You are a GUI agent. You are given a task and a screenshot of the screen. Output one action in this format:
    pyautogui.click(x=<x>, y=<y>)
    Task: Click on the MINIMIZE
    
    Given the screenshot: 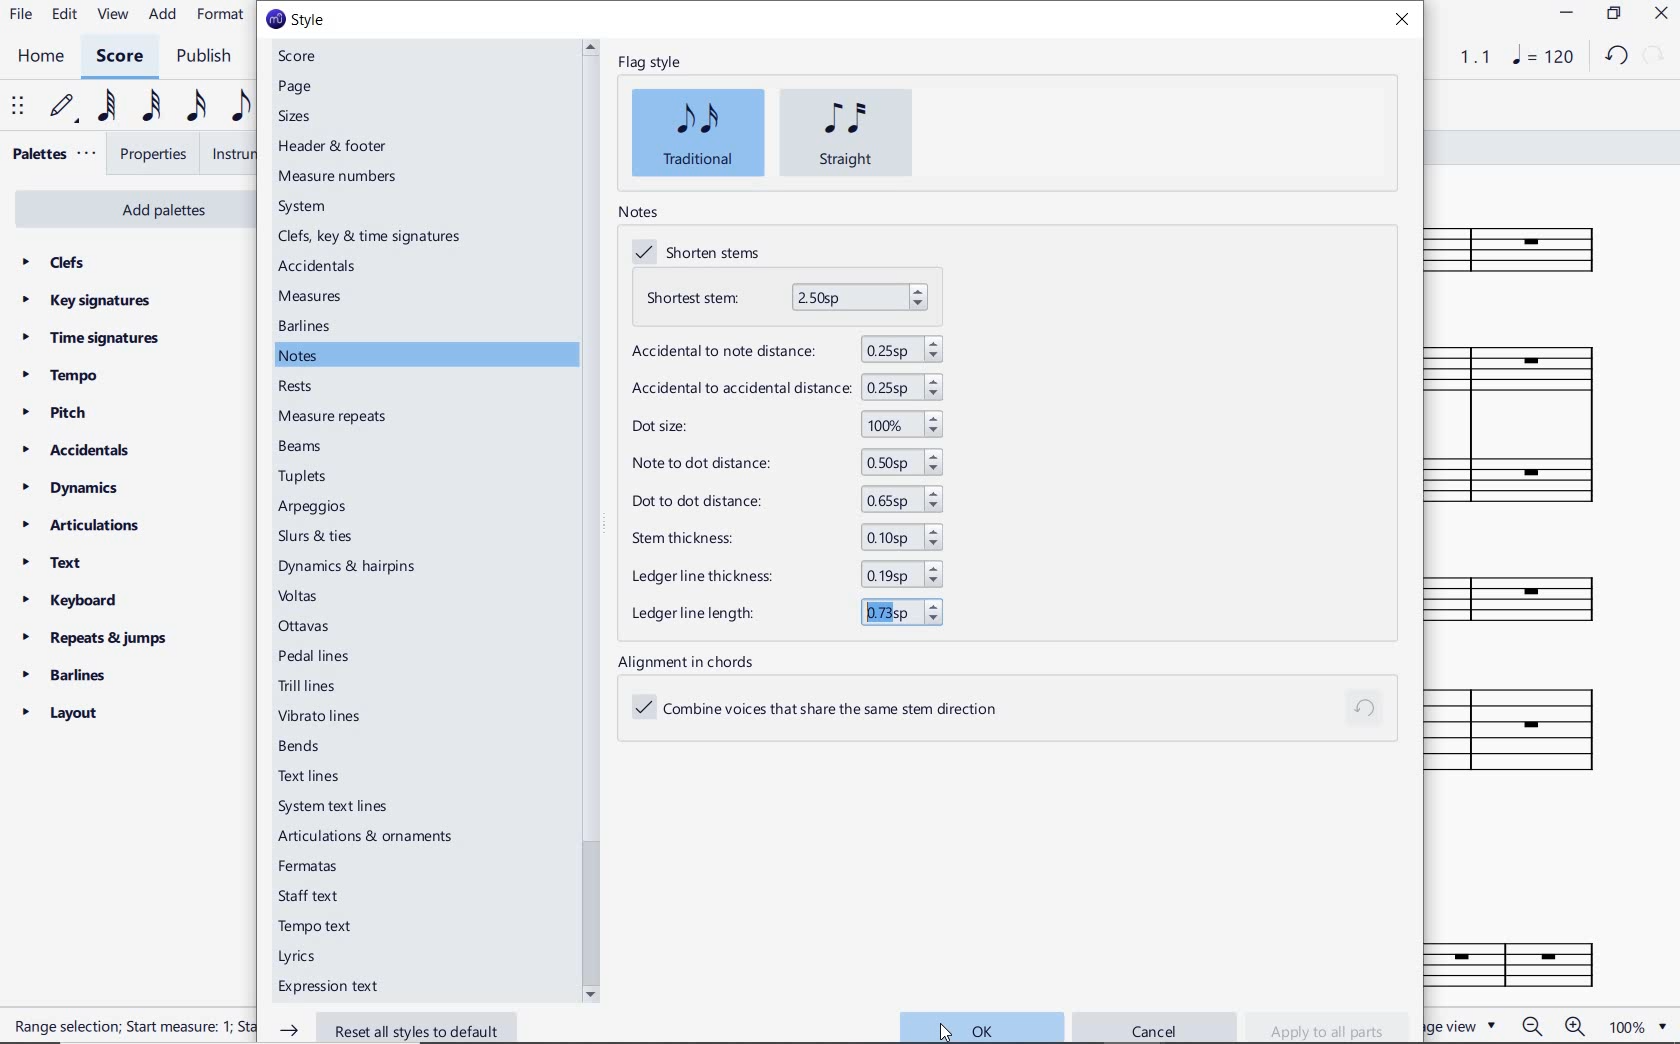 What is the action you would take?
    pyautogui.click(x=1566, y=16)
    